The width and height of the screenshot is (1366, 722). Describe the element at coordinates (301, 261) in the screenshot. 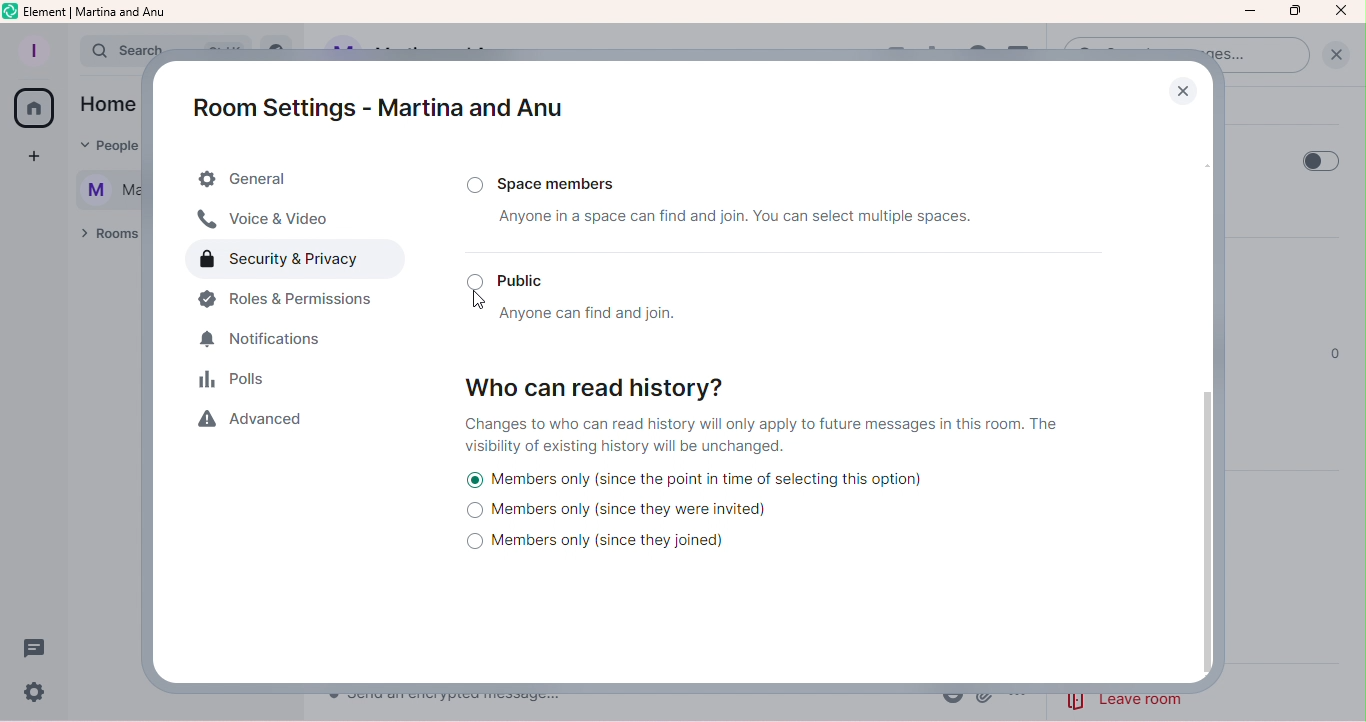

I see `Security and privacy` at that location.